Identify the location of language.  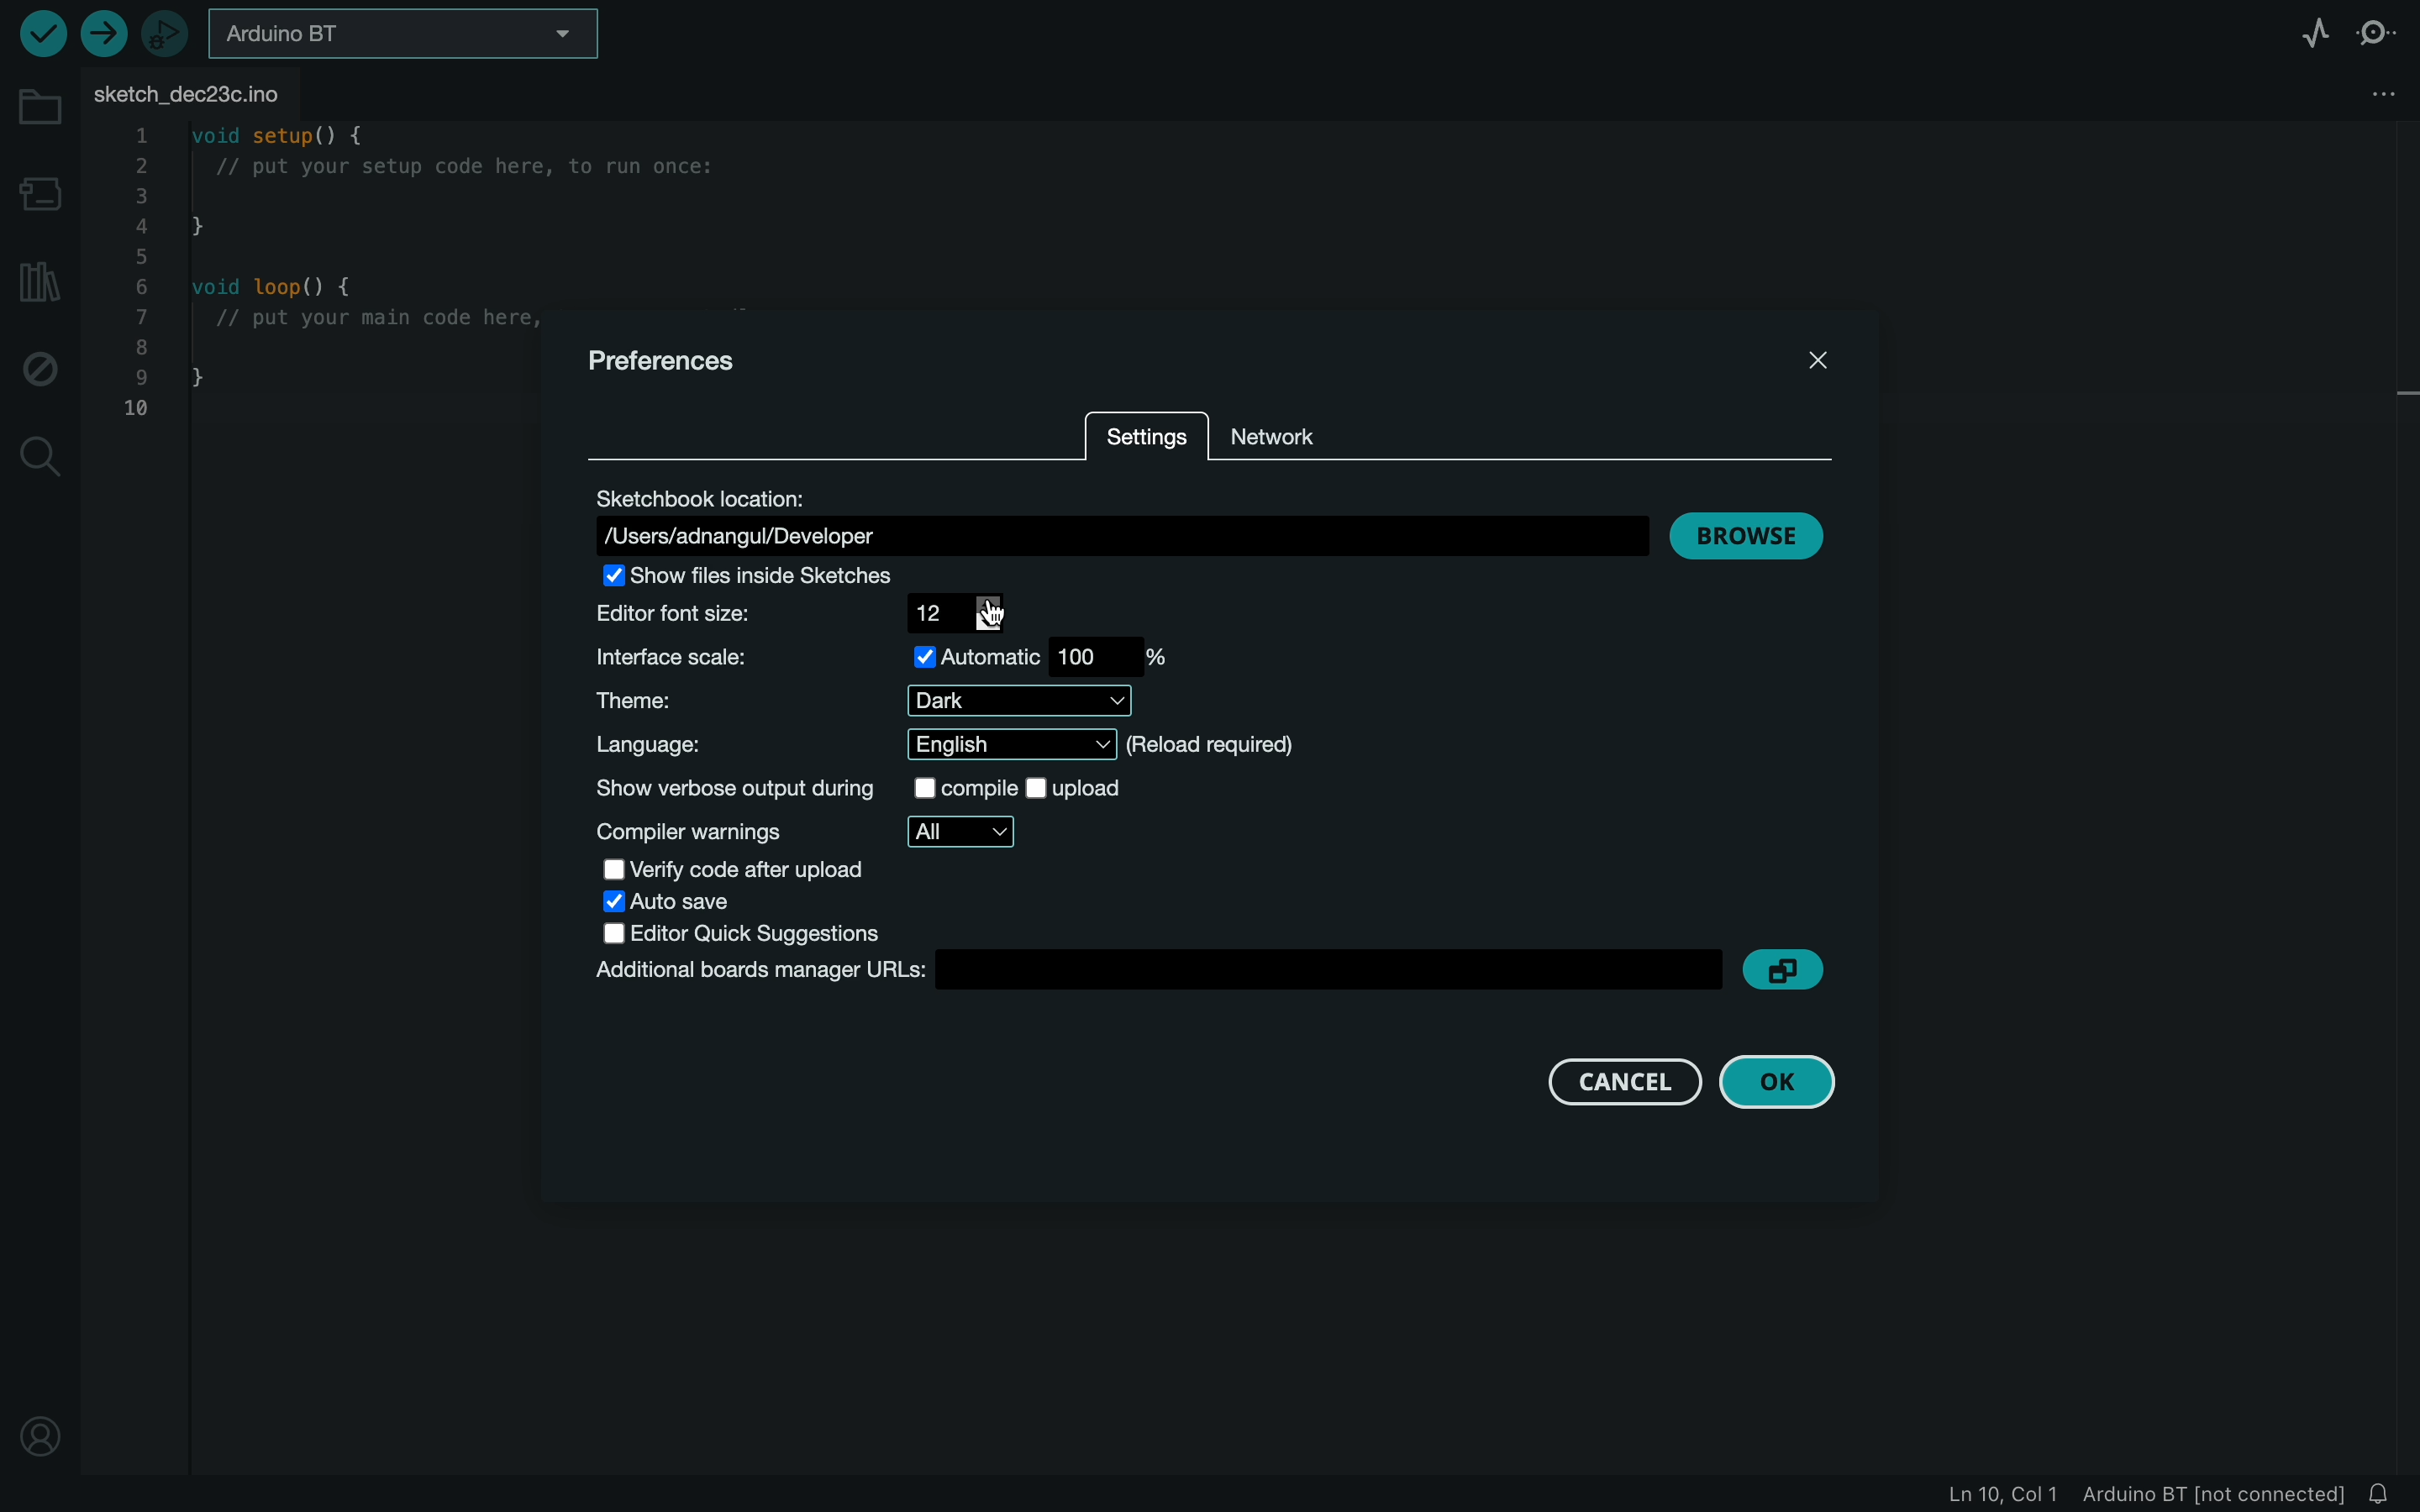
(955, 746).